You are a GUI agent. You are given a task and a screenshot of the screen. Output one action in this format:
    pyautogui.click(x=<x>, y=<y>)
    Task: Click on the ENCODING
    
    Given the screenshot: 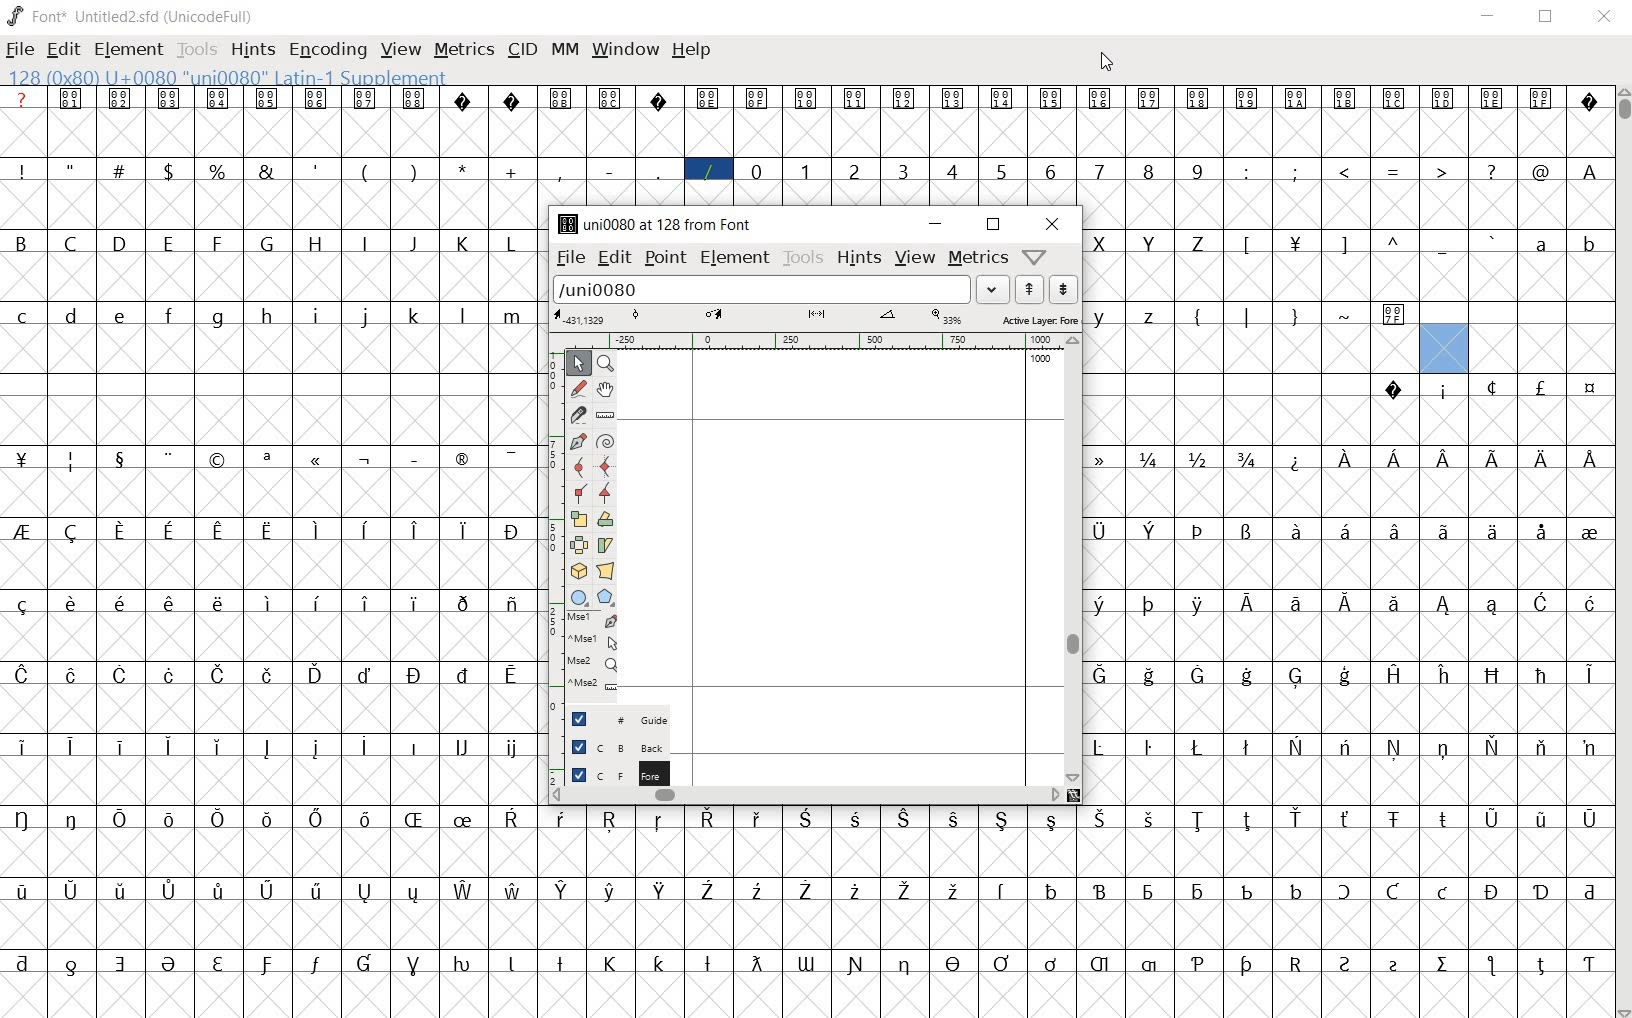 What is the action you would take?
    pyautogui.click(x=326, y=49)
    